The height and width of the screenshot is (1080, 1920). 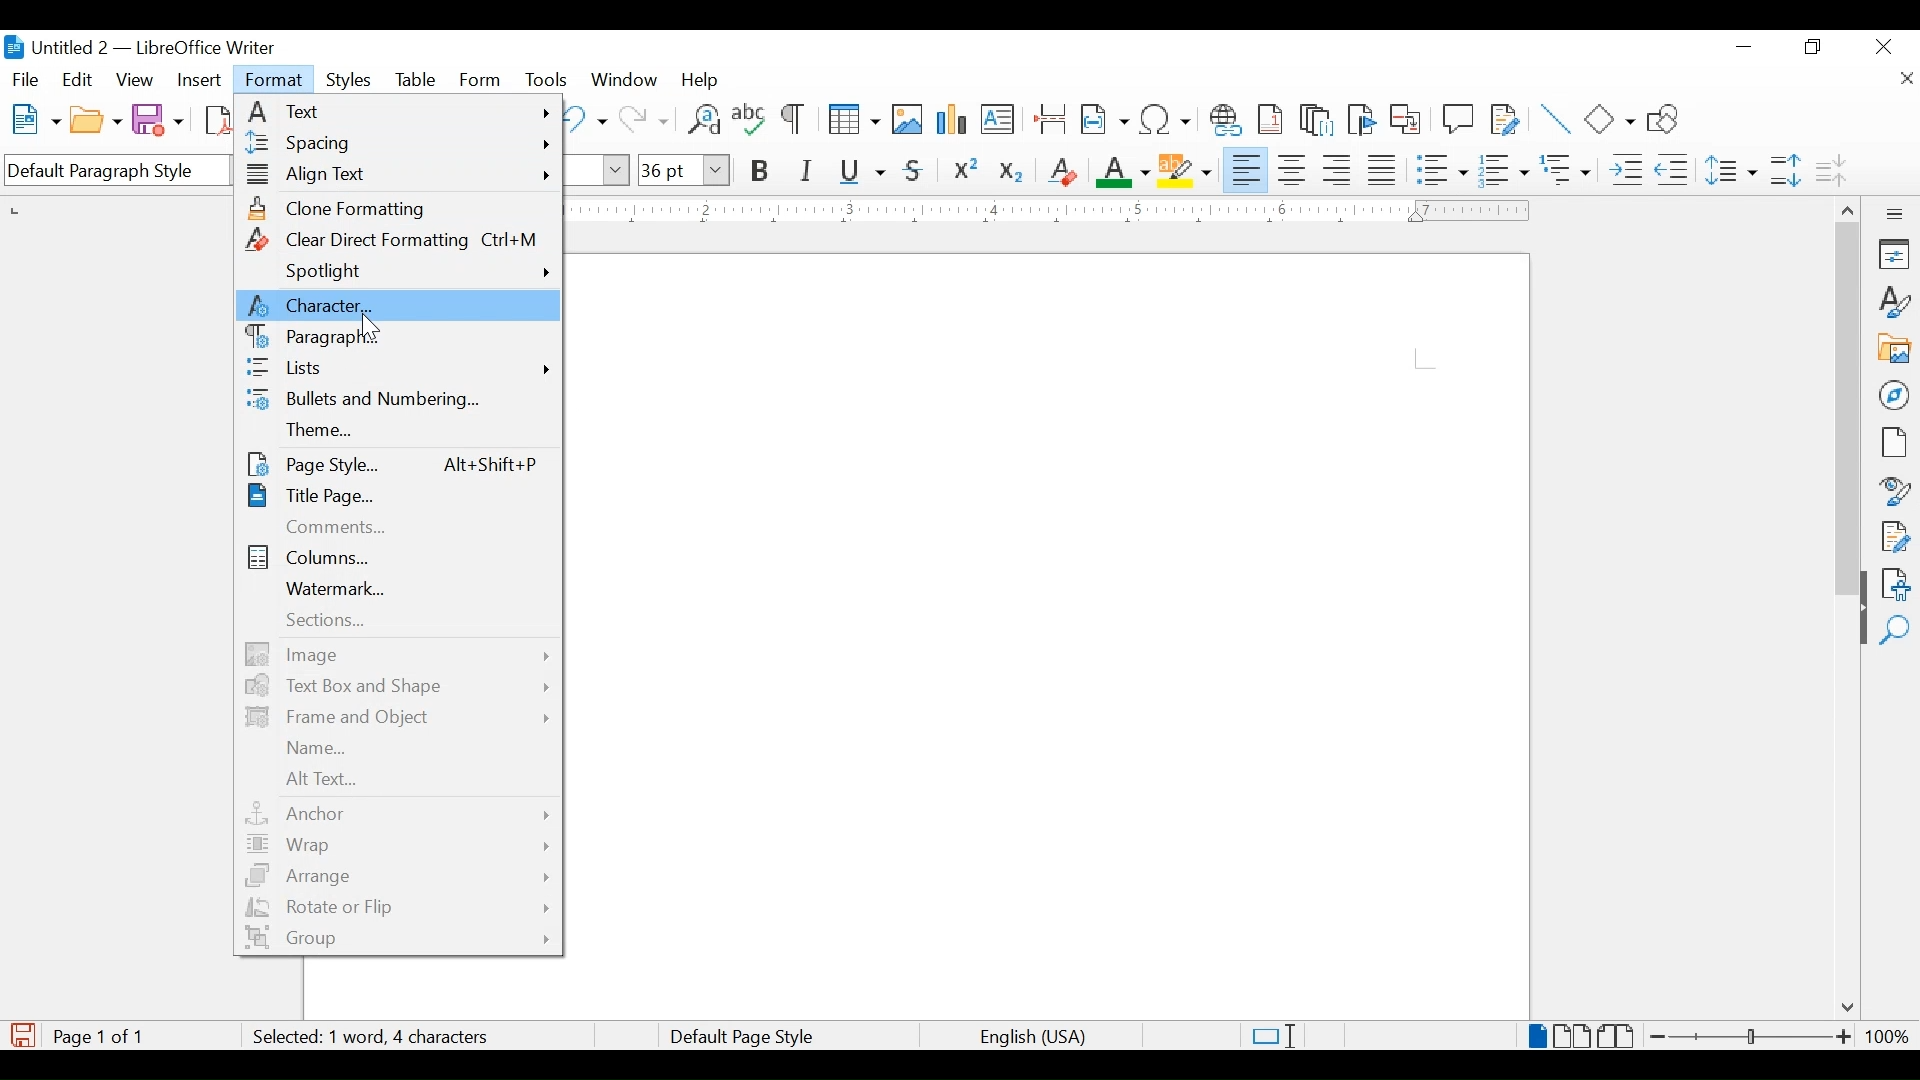 I want to click on single page view, so click(x=1538, y=1036).